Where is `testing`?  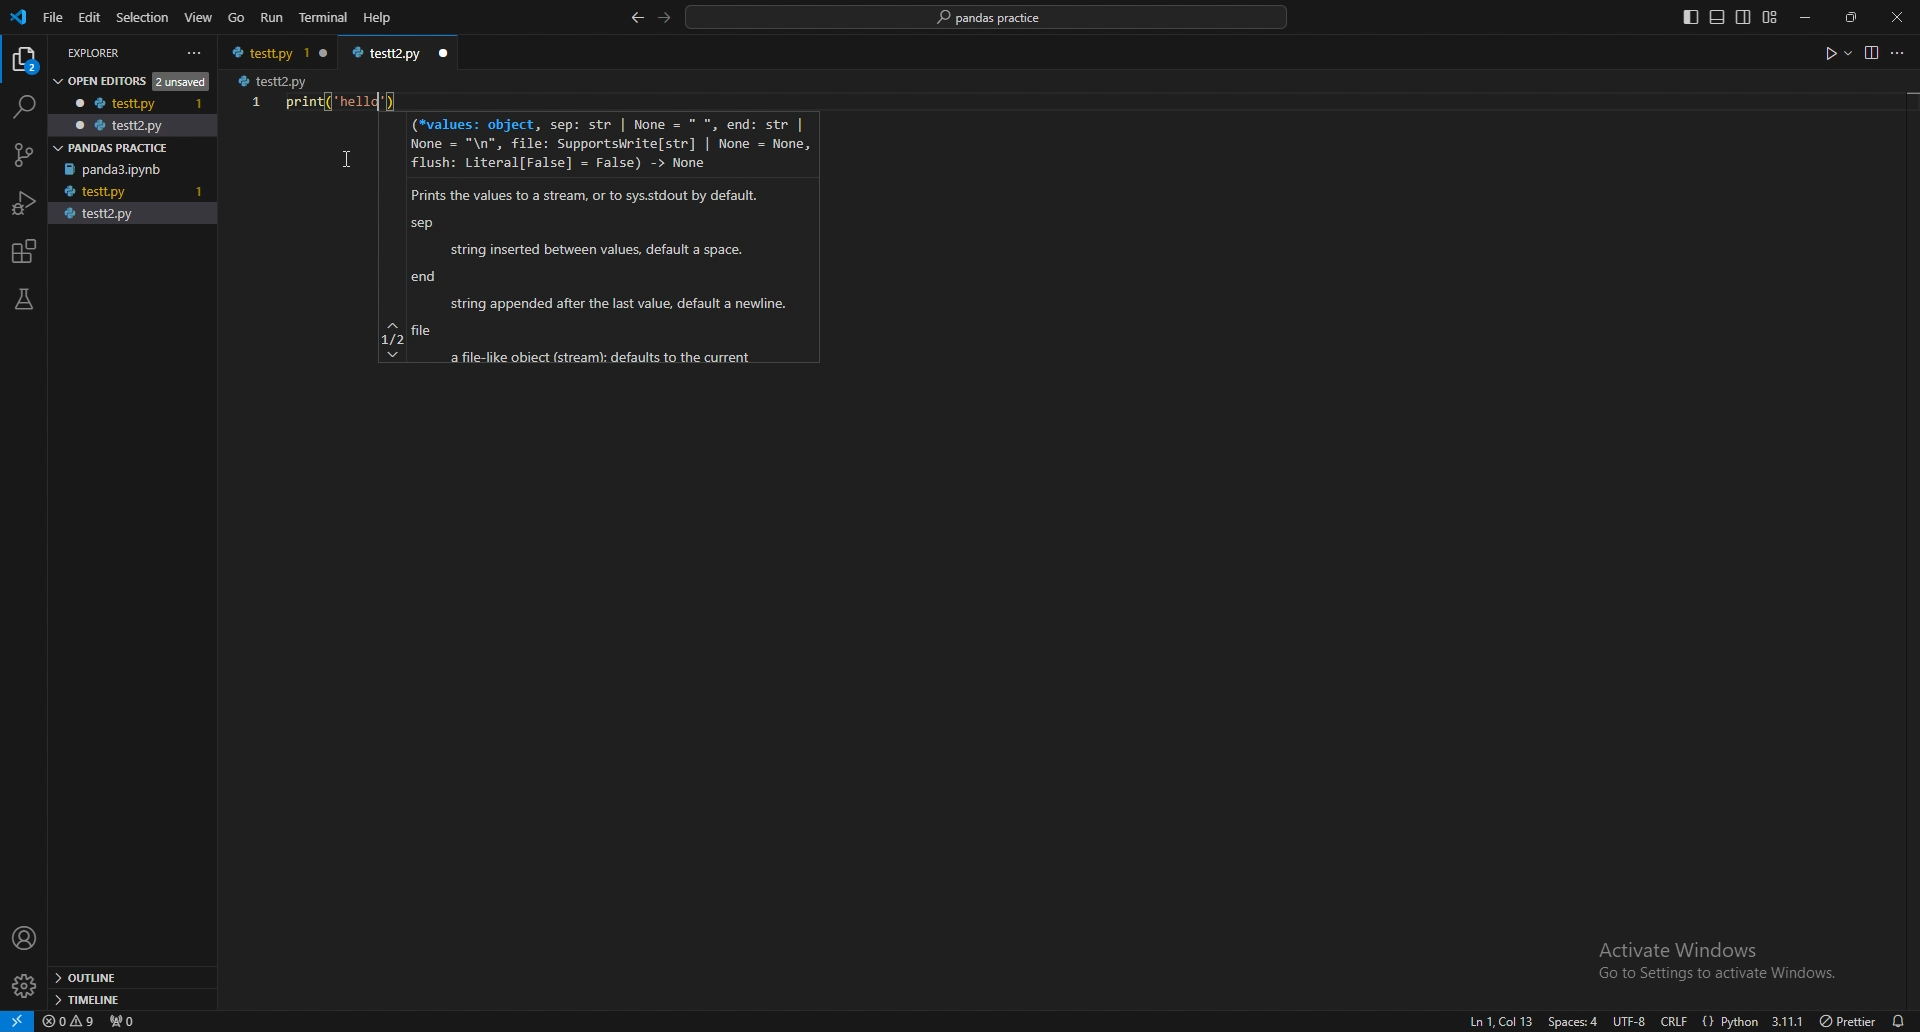
testing is located at coordinates (24, 299).